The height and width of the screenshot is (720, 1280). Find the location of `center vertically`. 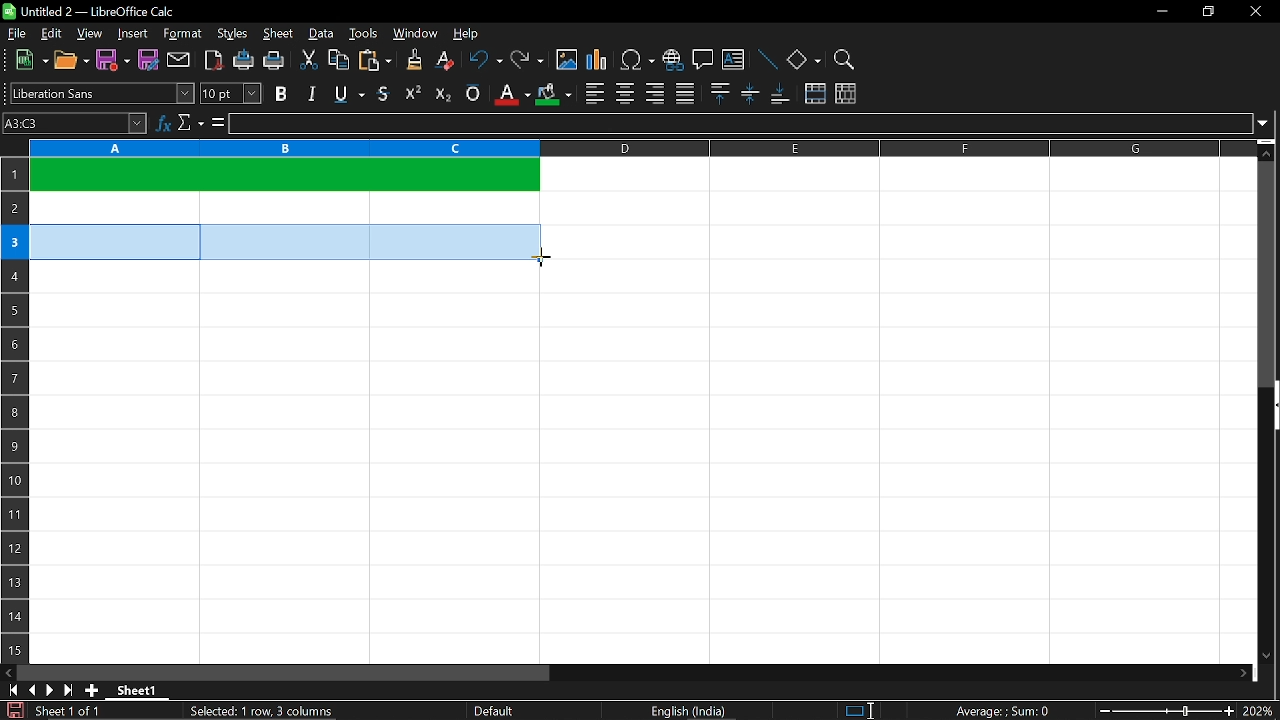

center vertically is located at coordinates (750, 95).